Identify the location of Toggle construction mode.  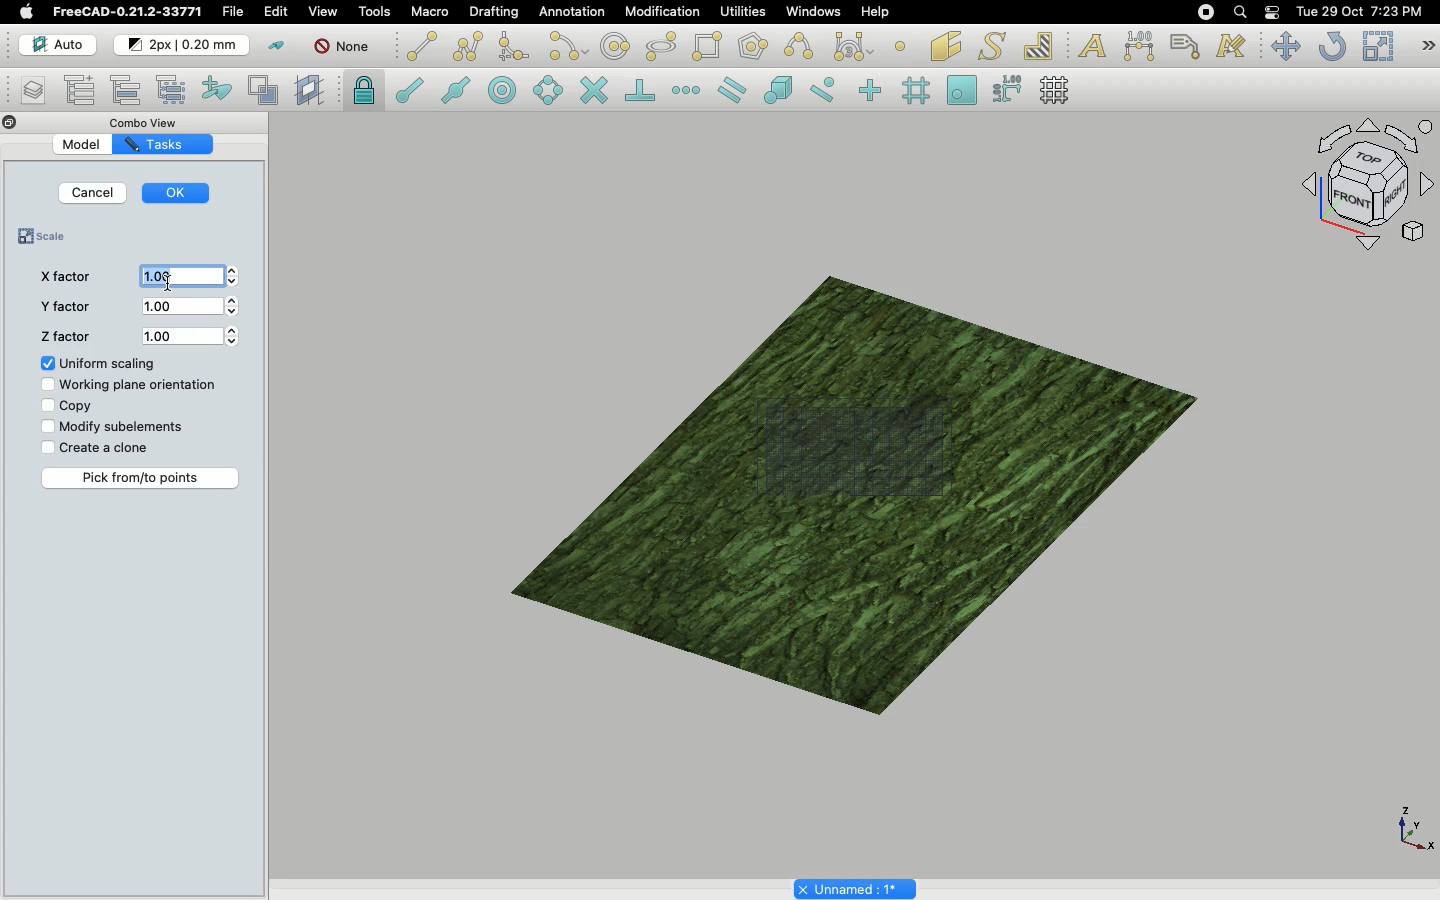
(275, 45).